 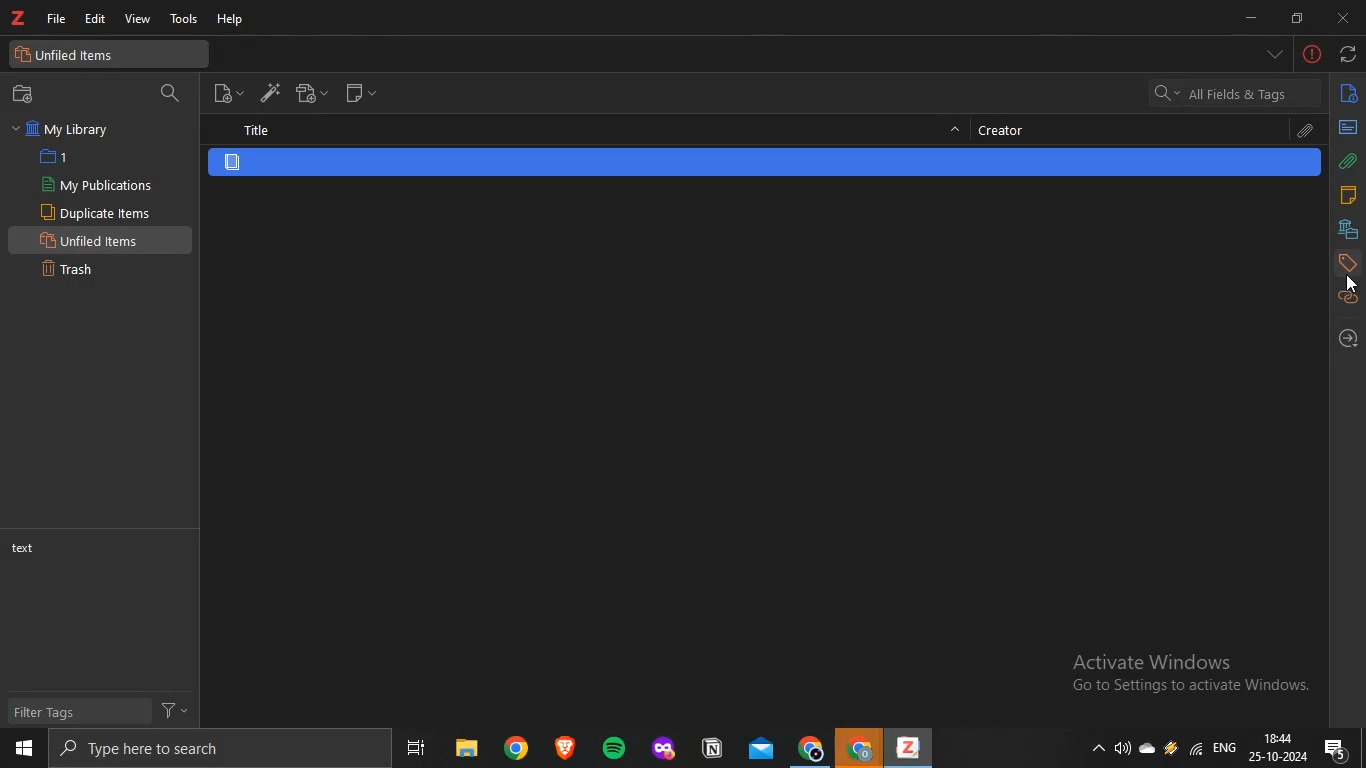 I want to click on file, so click(x=55, y=18).